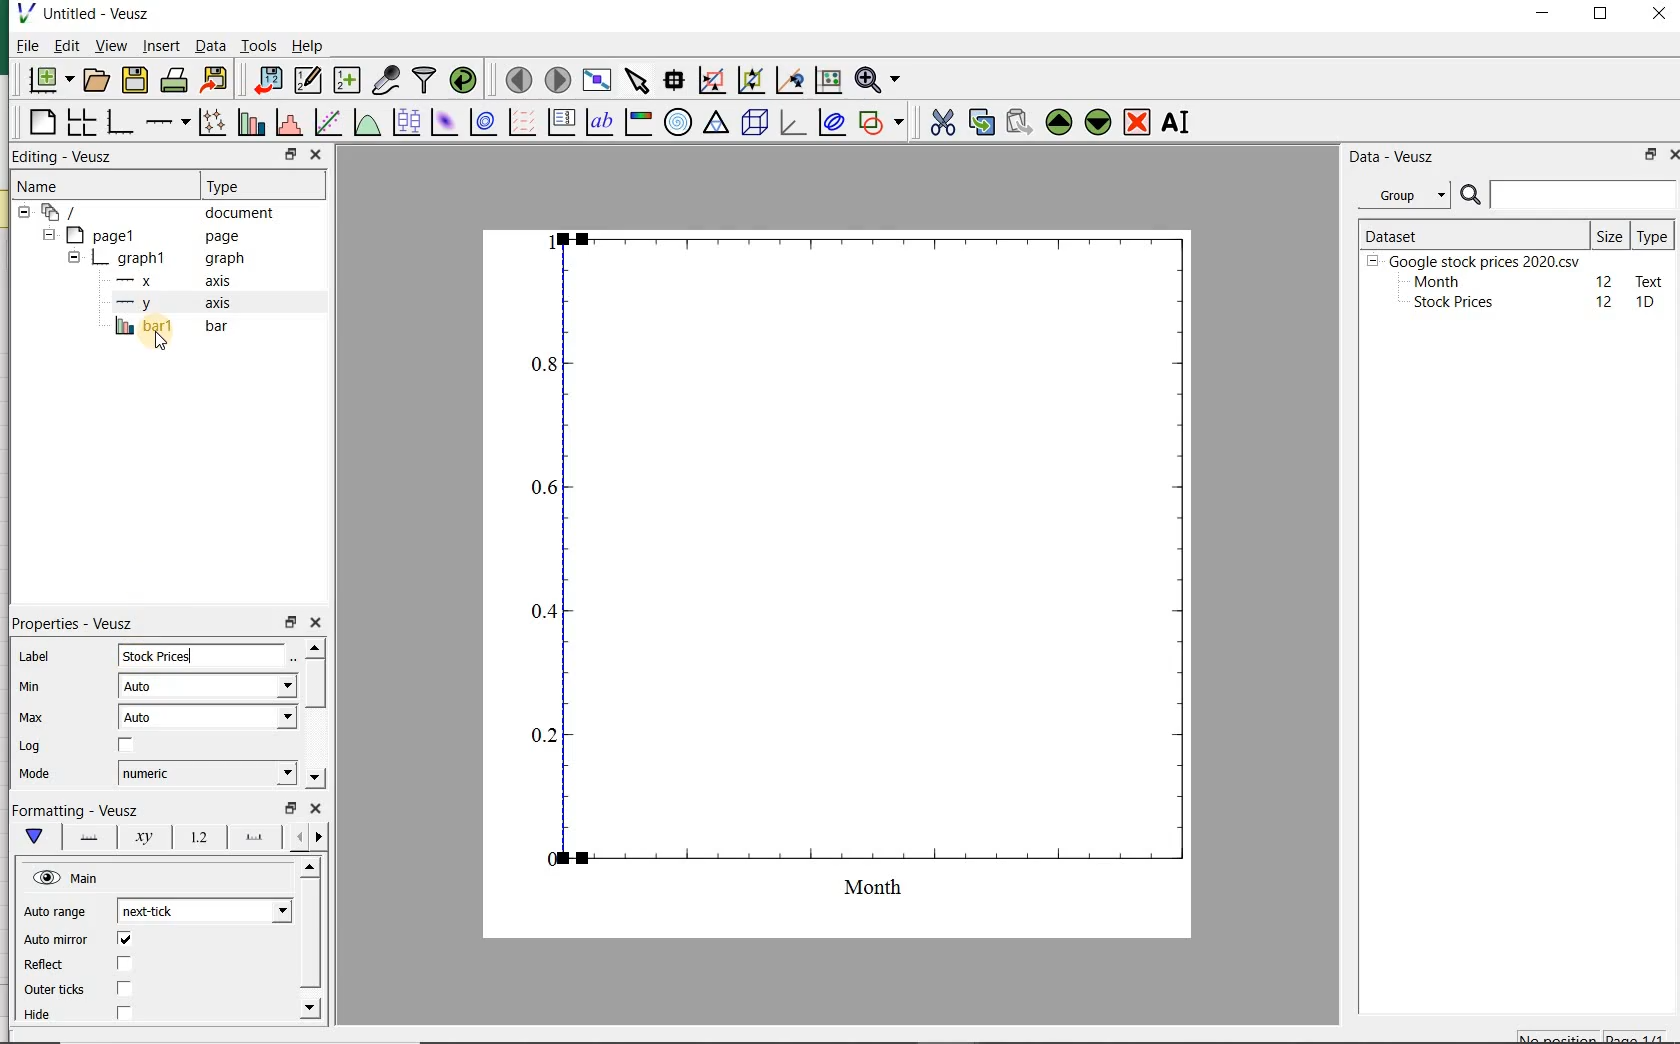 This screenshot has height=1044, width=1680. I want to click on Group datasets with property given, so click(1398, 195).